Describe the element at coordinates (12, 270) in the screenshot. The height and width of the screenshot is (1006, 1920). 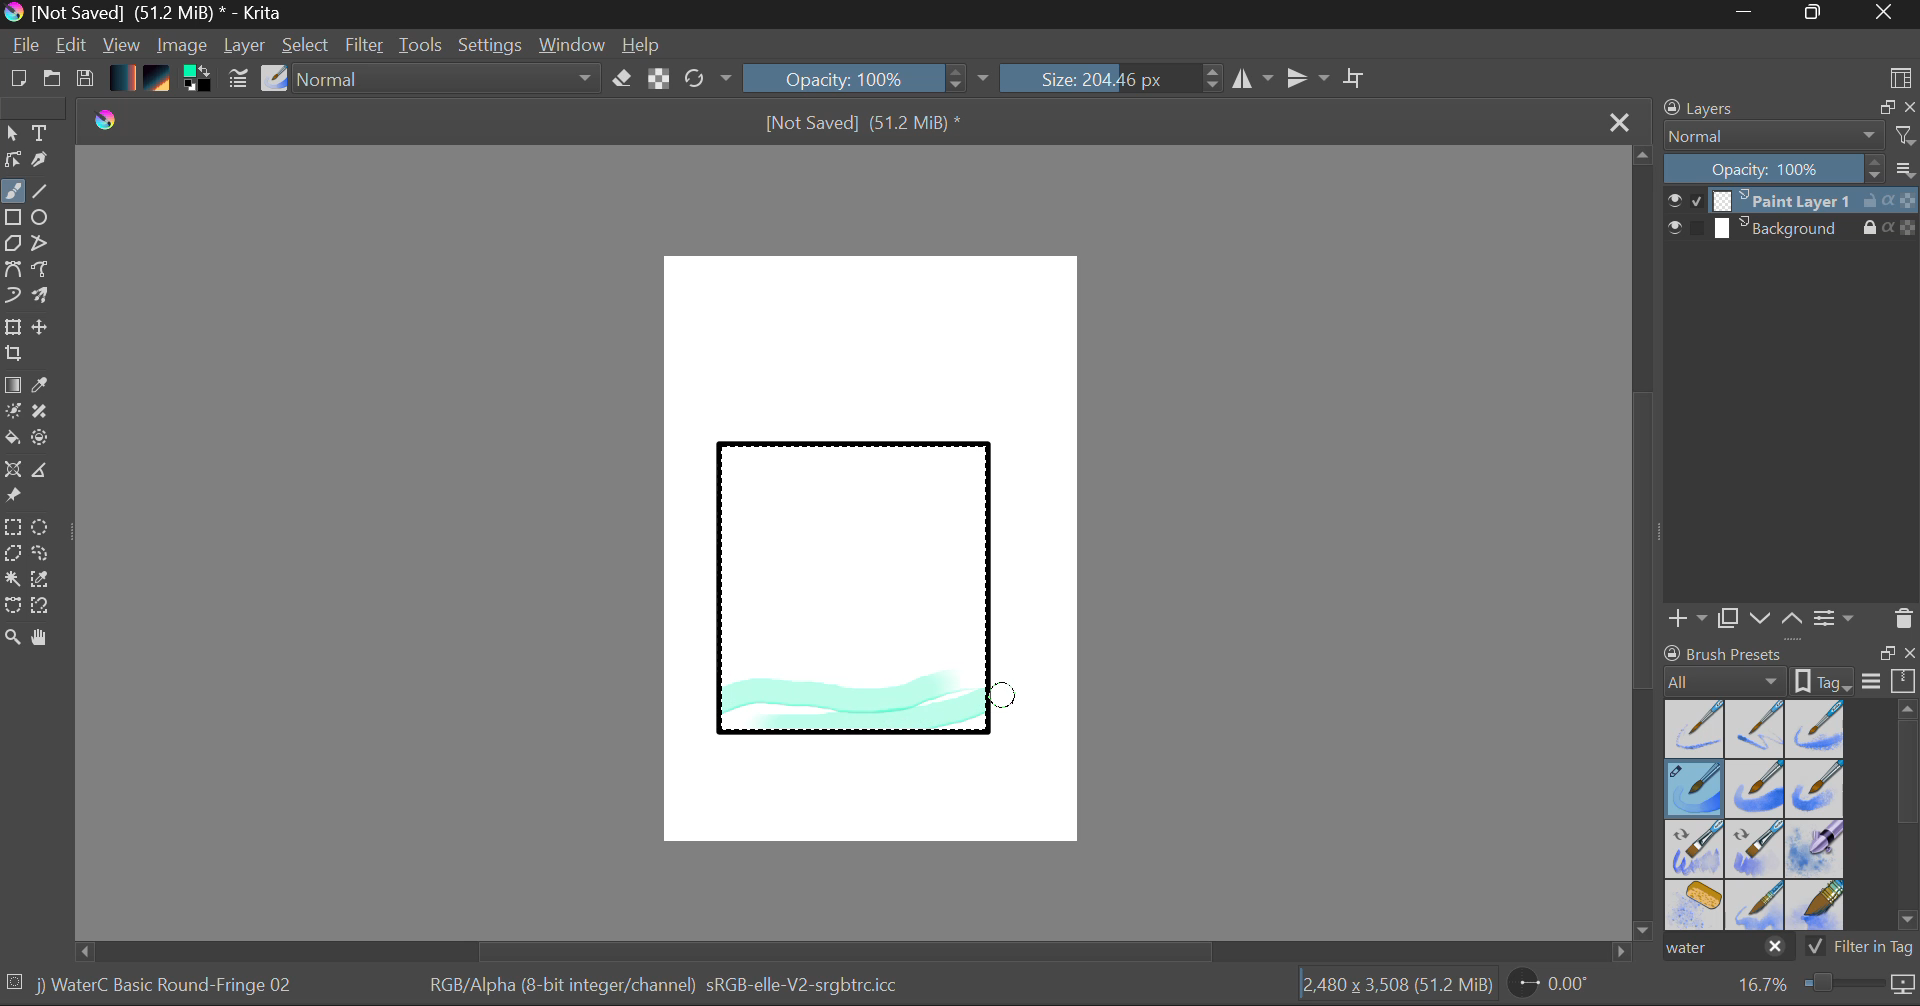
I see `Bezier Curve` at that location.